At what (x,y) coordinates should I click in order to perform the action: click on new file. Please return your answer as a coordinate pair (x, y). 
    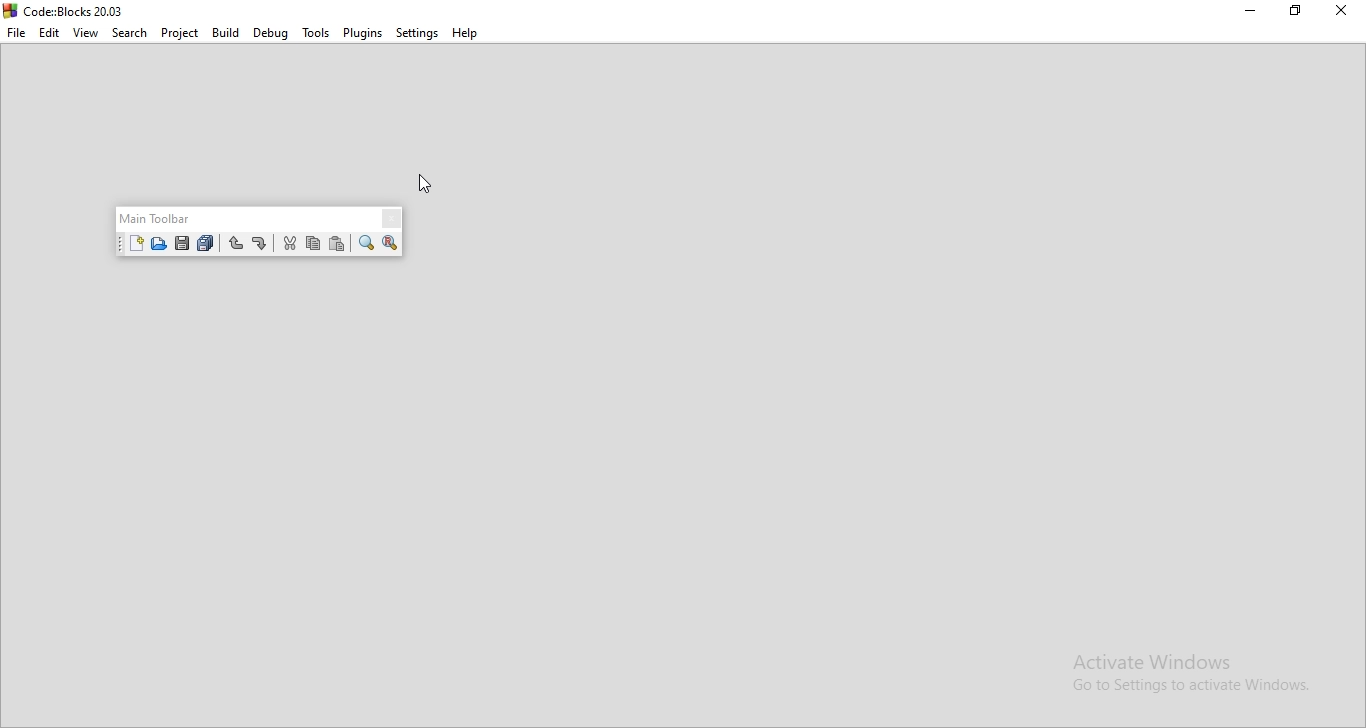
    Looking at the image, I should click on (135, 244).